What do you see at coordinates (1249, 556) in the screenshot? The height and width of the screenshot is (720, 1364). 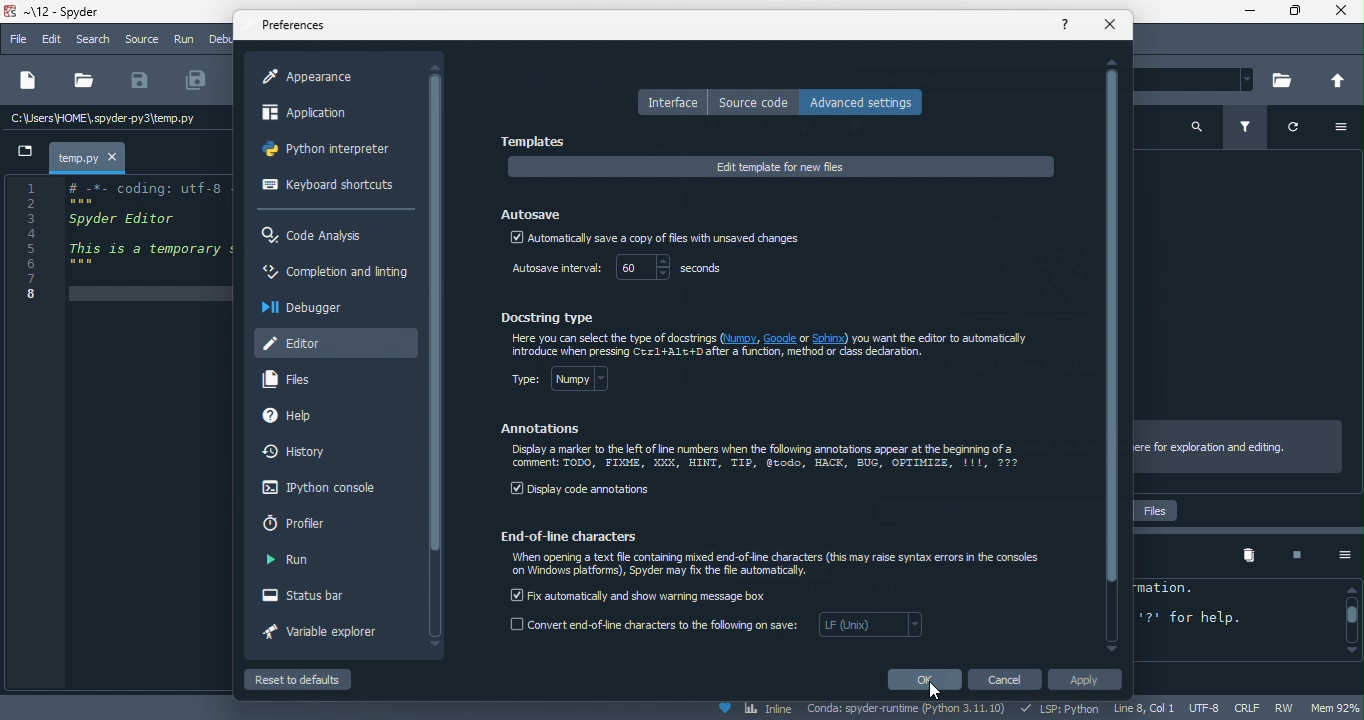 I see `remove all` at bounding box center [1249, 556].